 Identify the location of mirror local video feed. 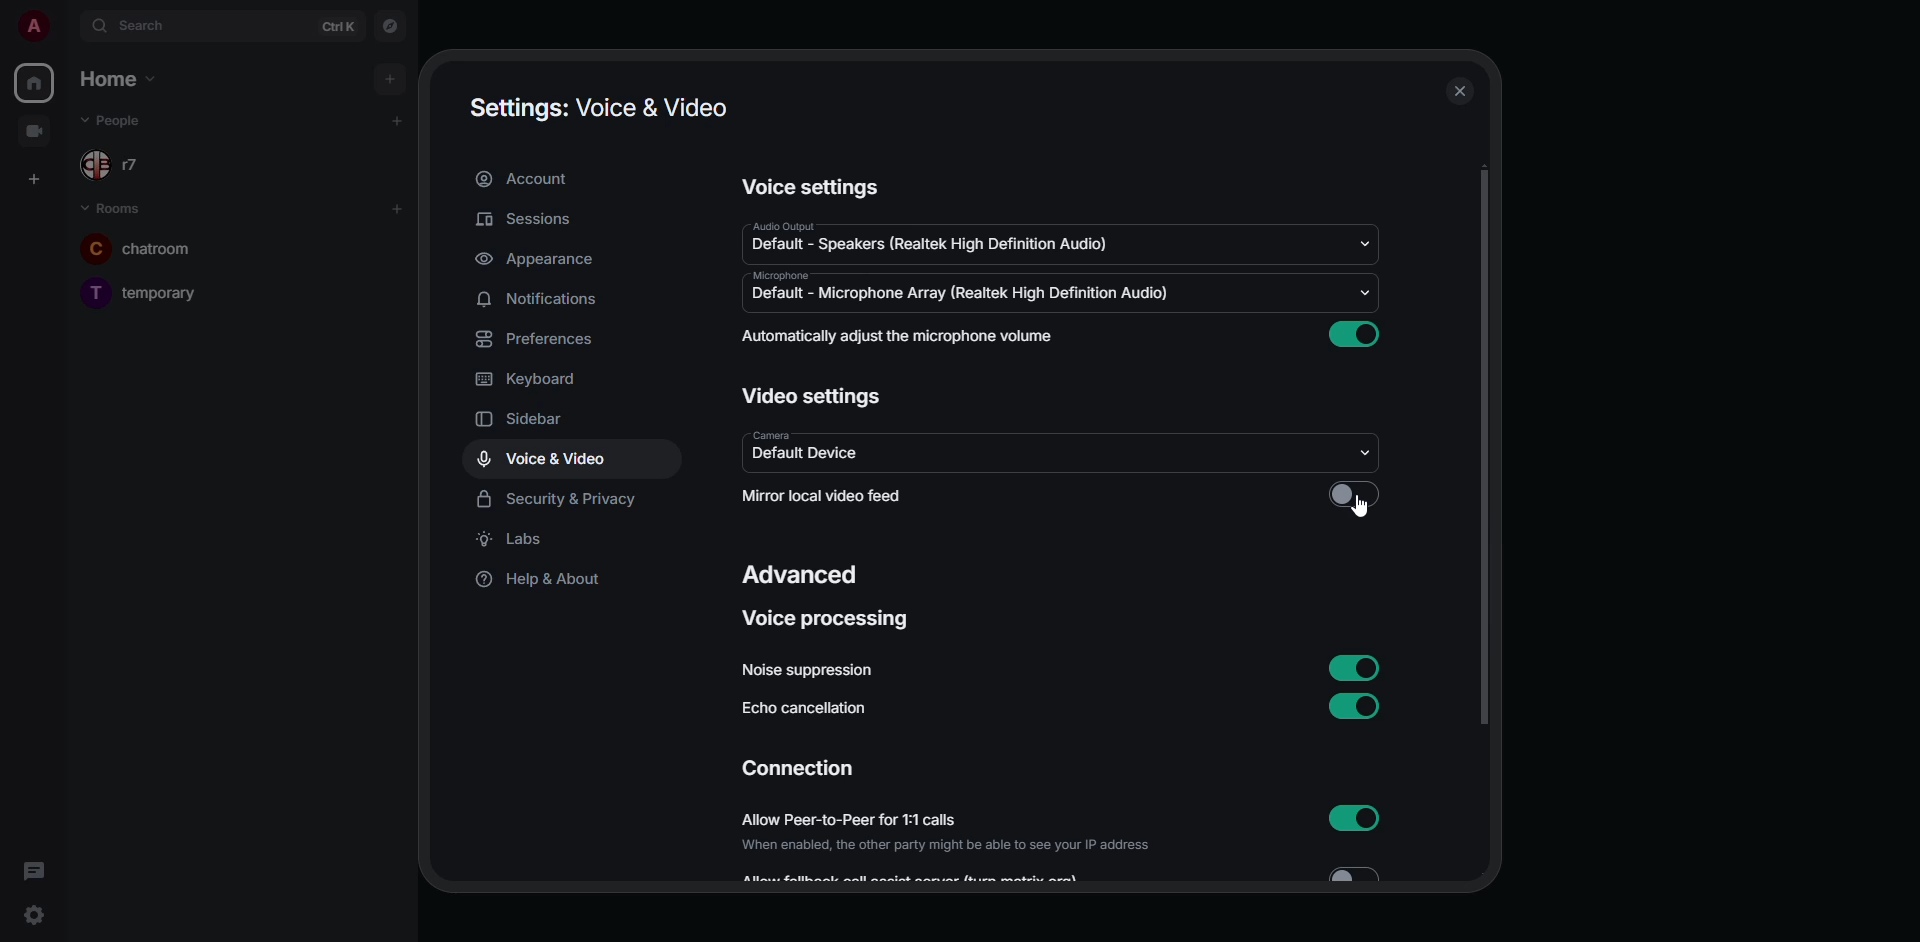
(826, 496).